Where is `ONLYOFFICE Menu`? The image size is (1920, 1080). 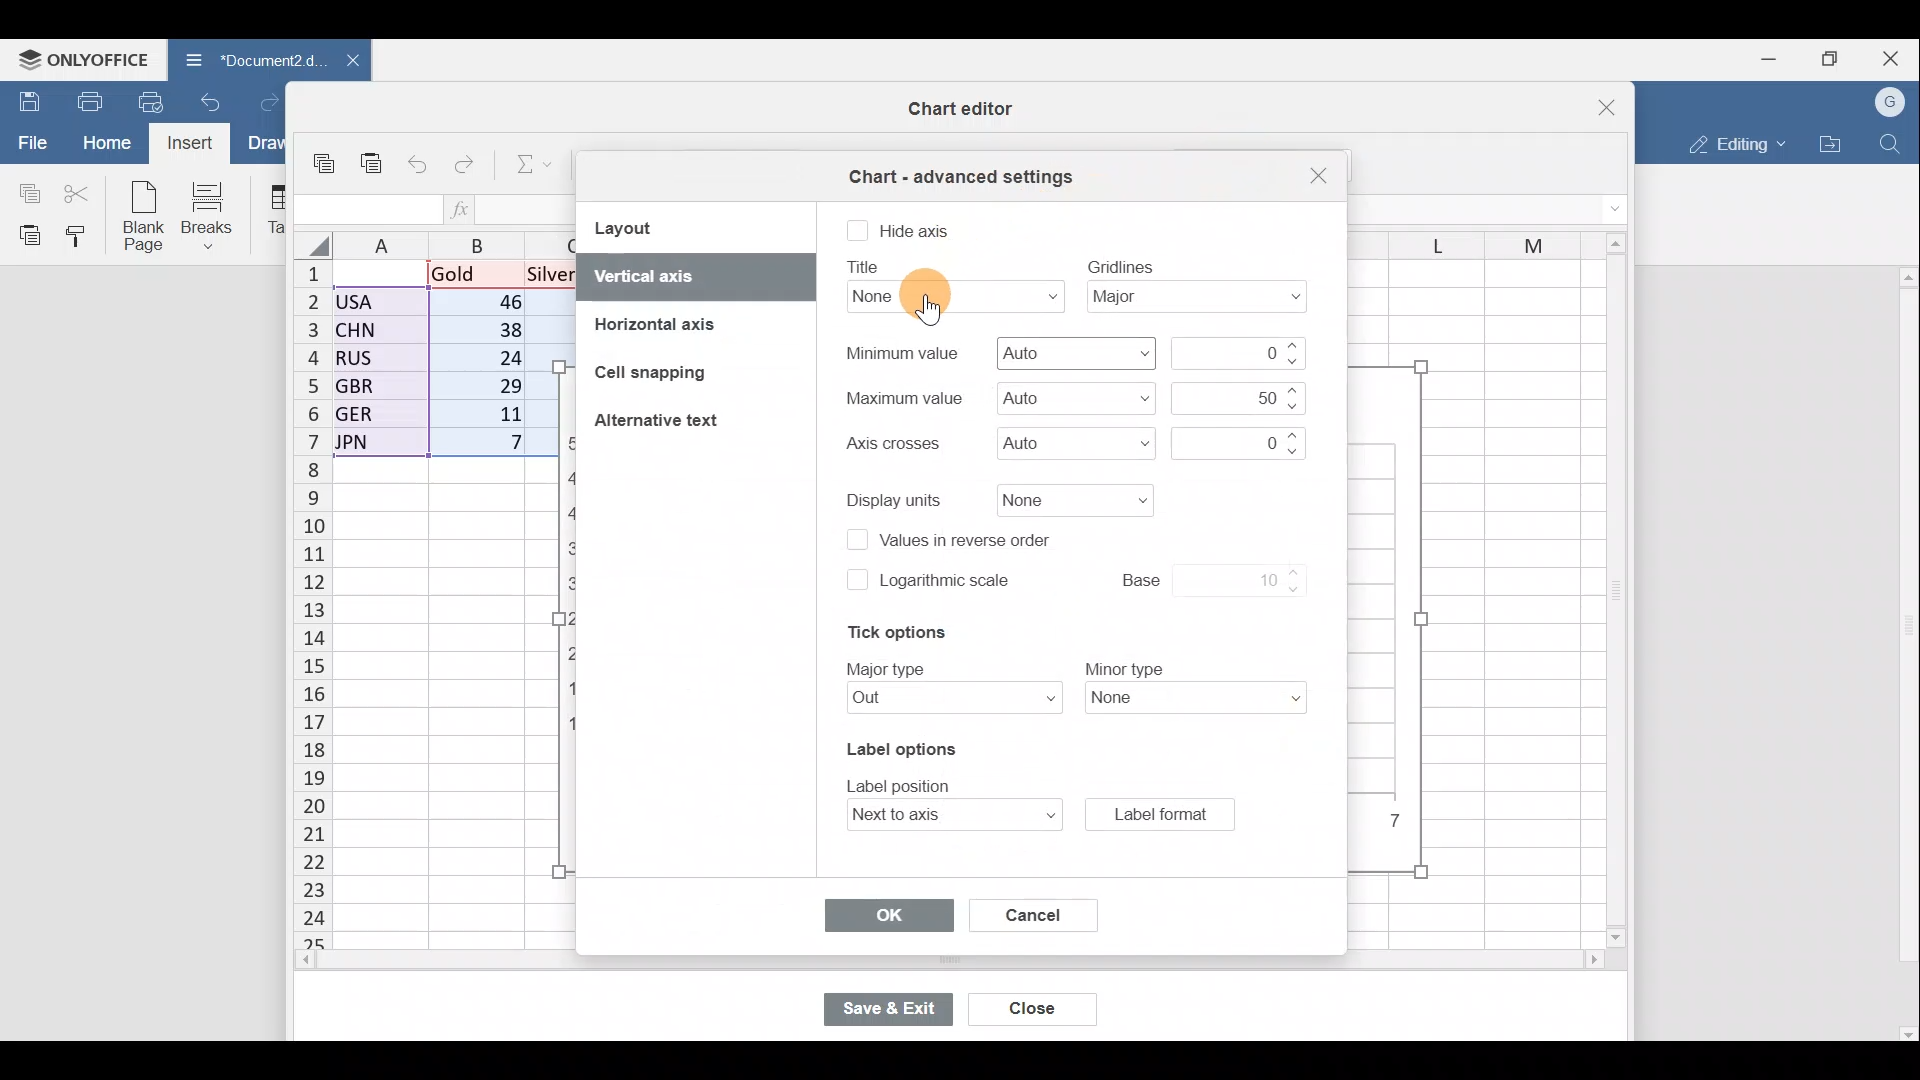 ONLYOFFICE Menu is located at coordinates (84, 59).